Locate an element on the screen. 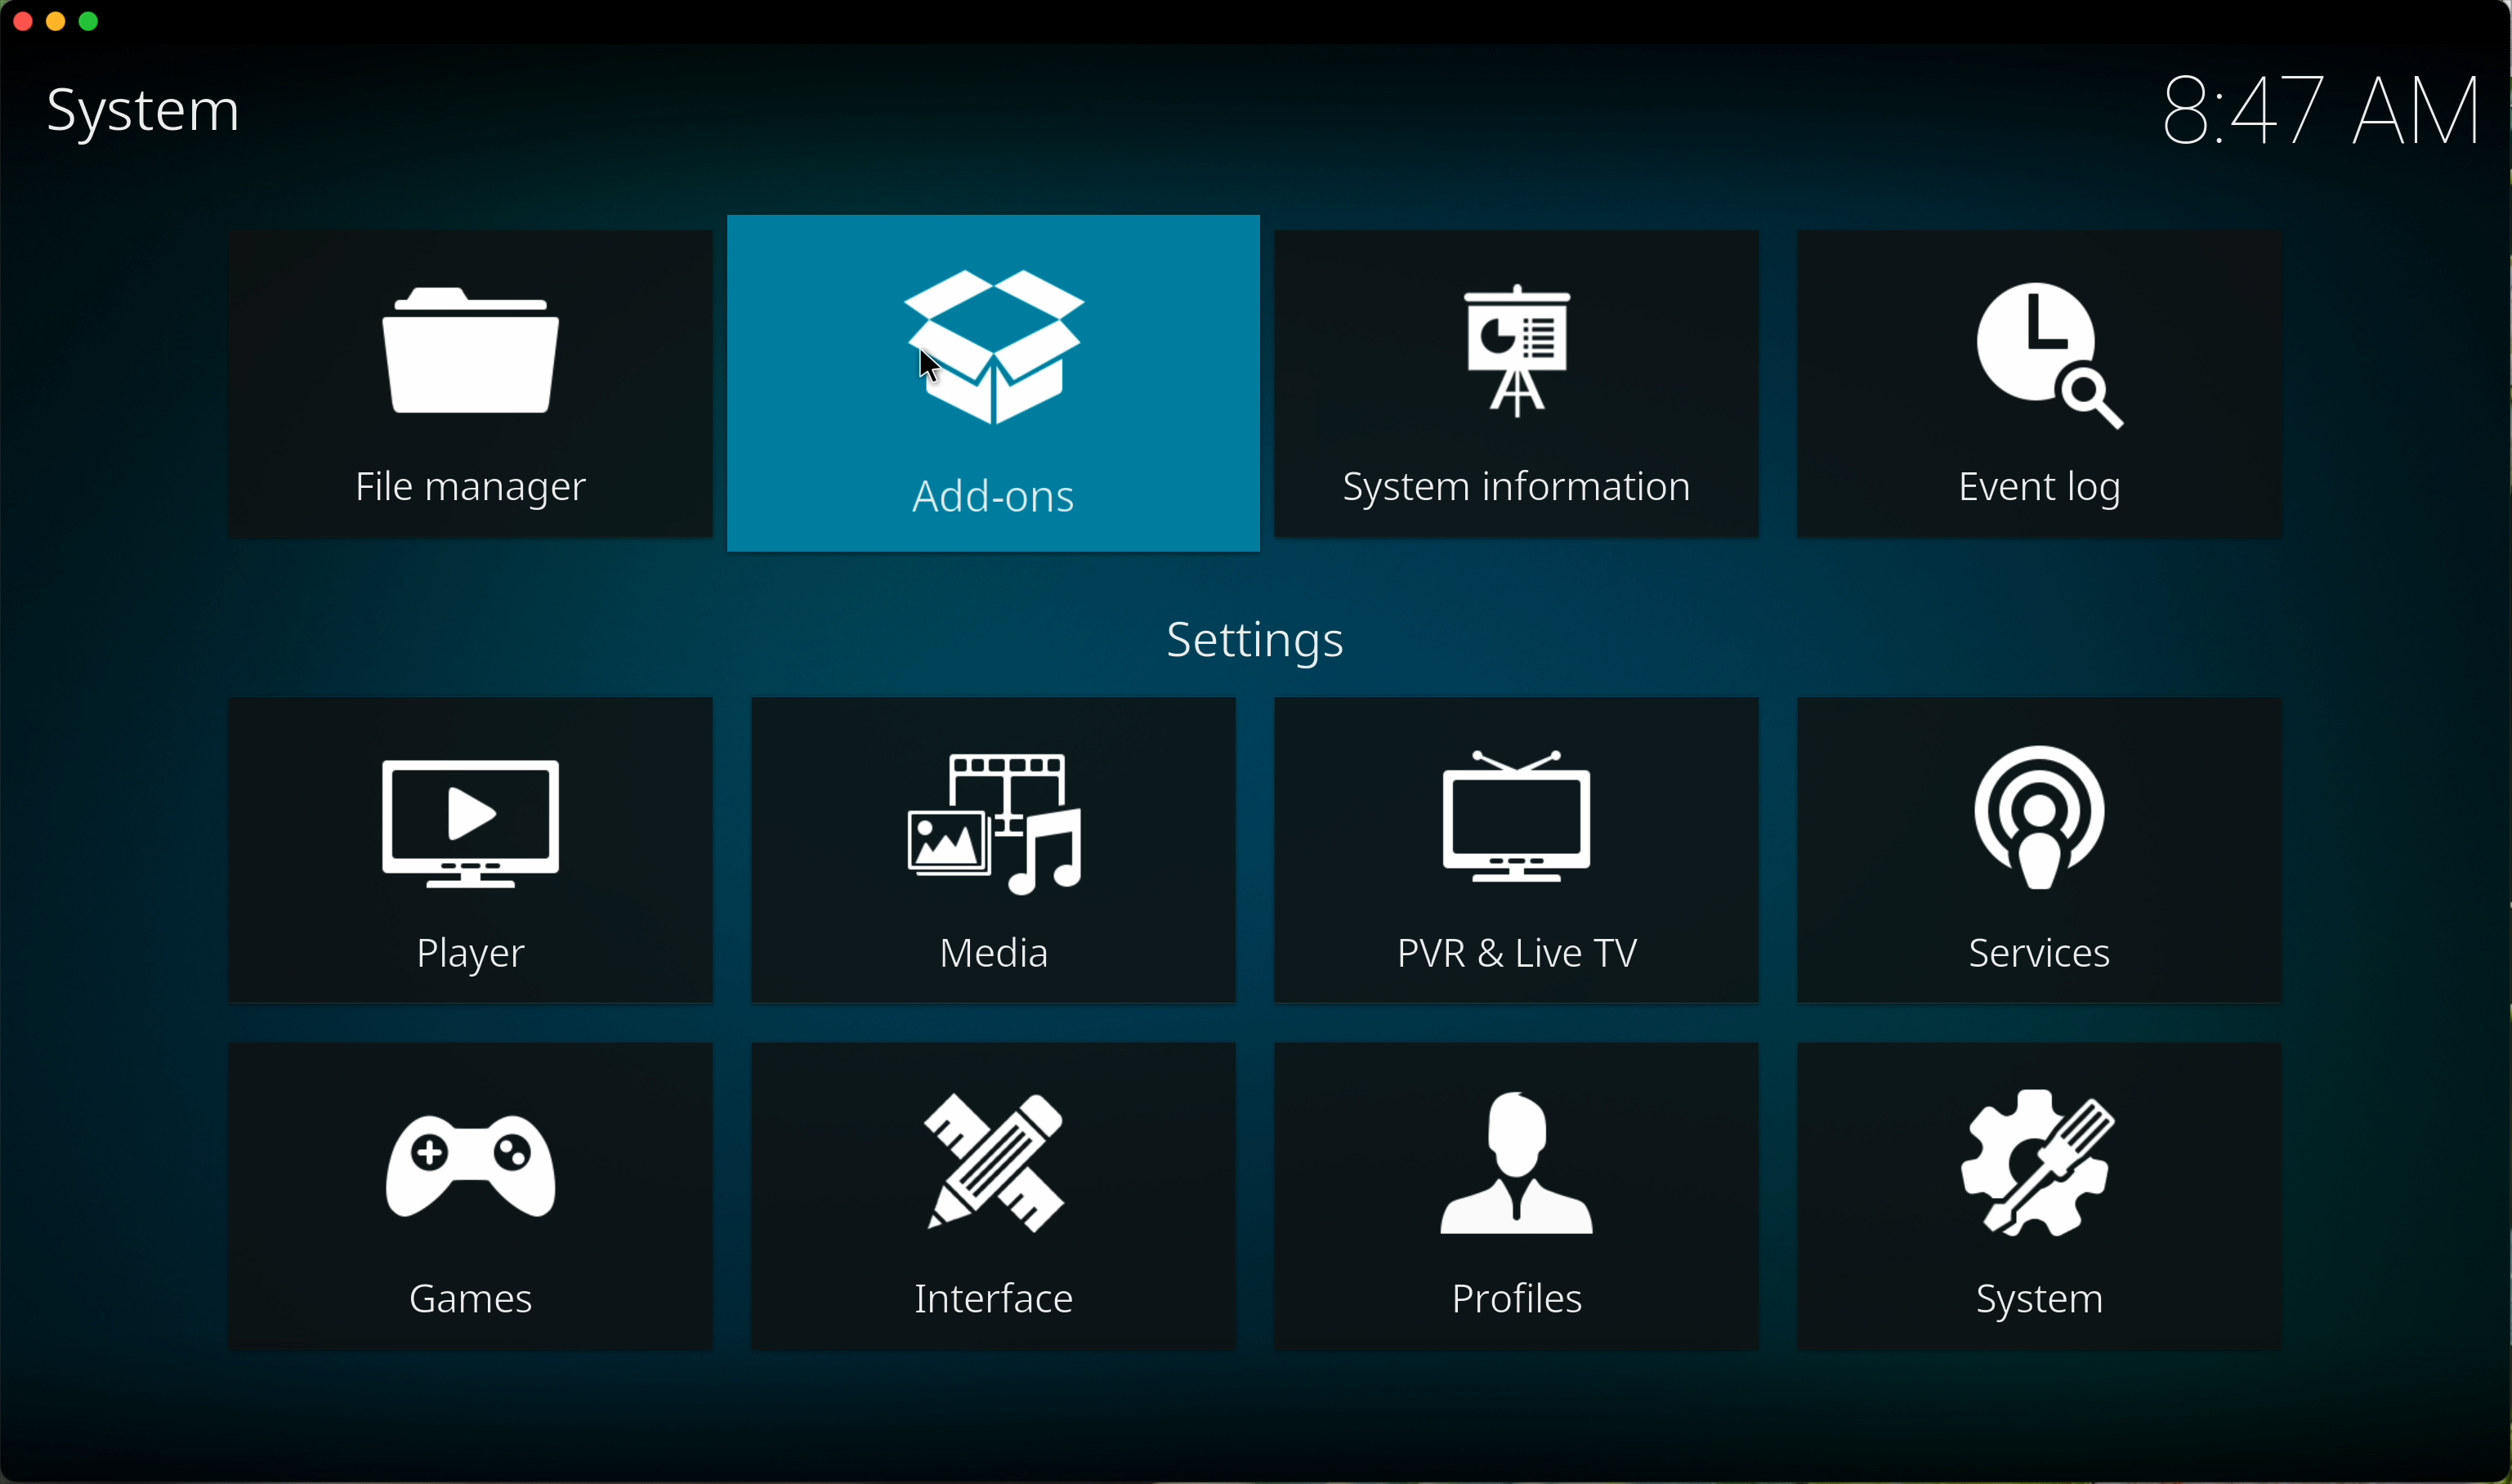 This screenshot has width=2512, height=1484. interface is located at coordinates (995, 1195).